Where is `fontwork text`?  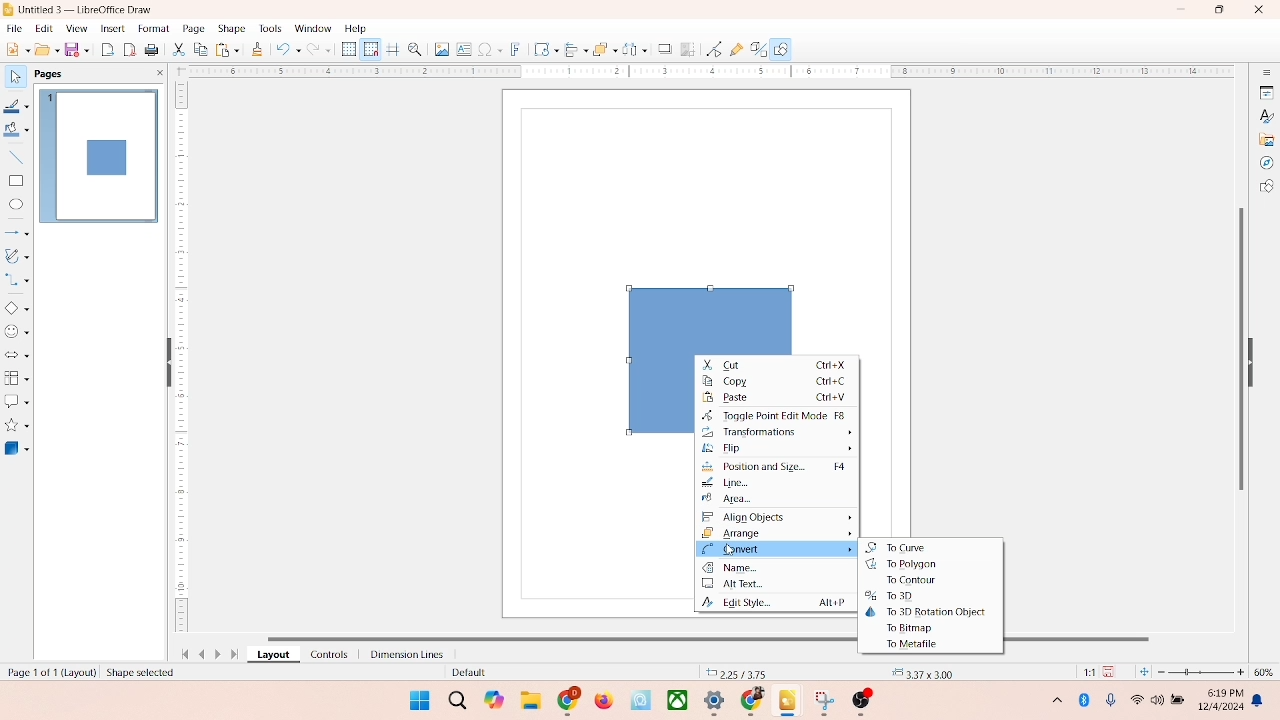 fontwork text is located at coordinates (516, 47).